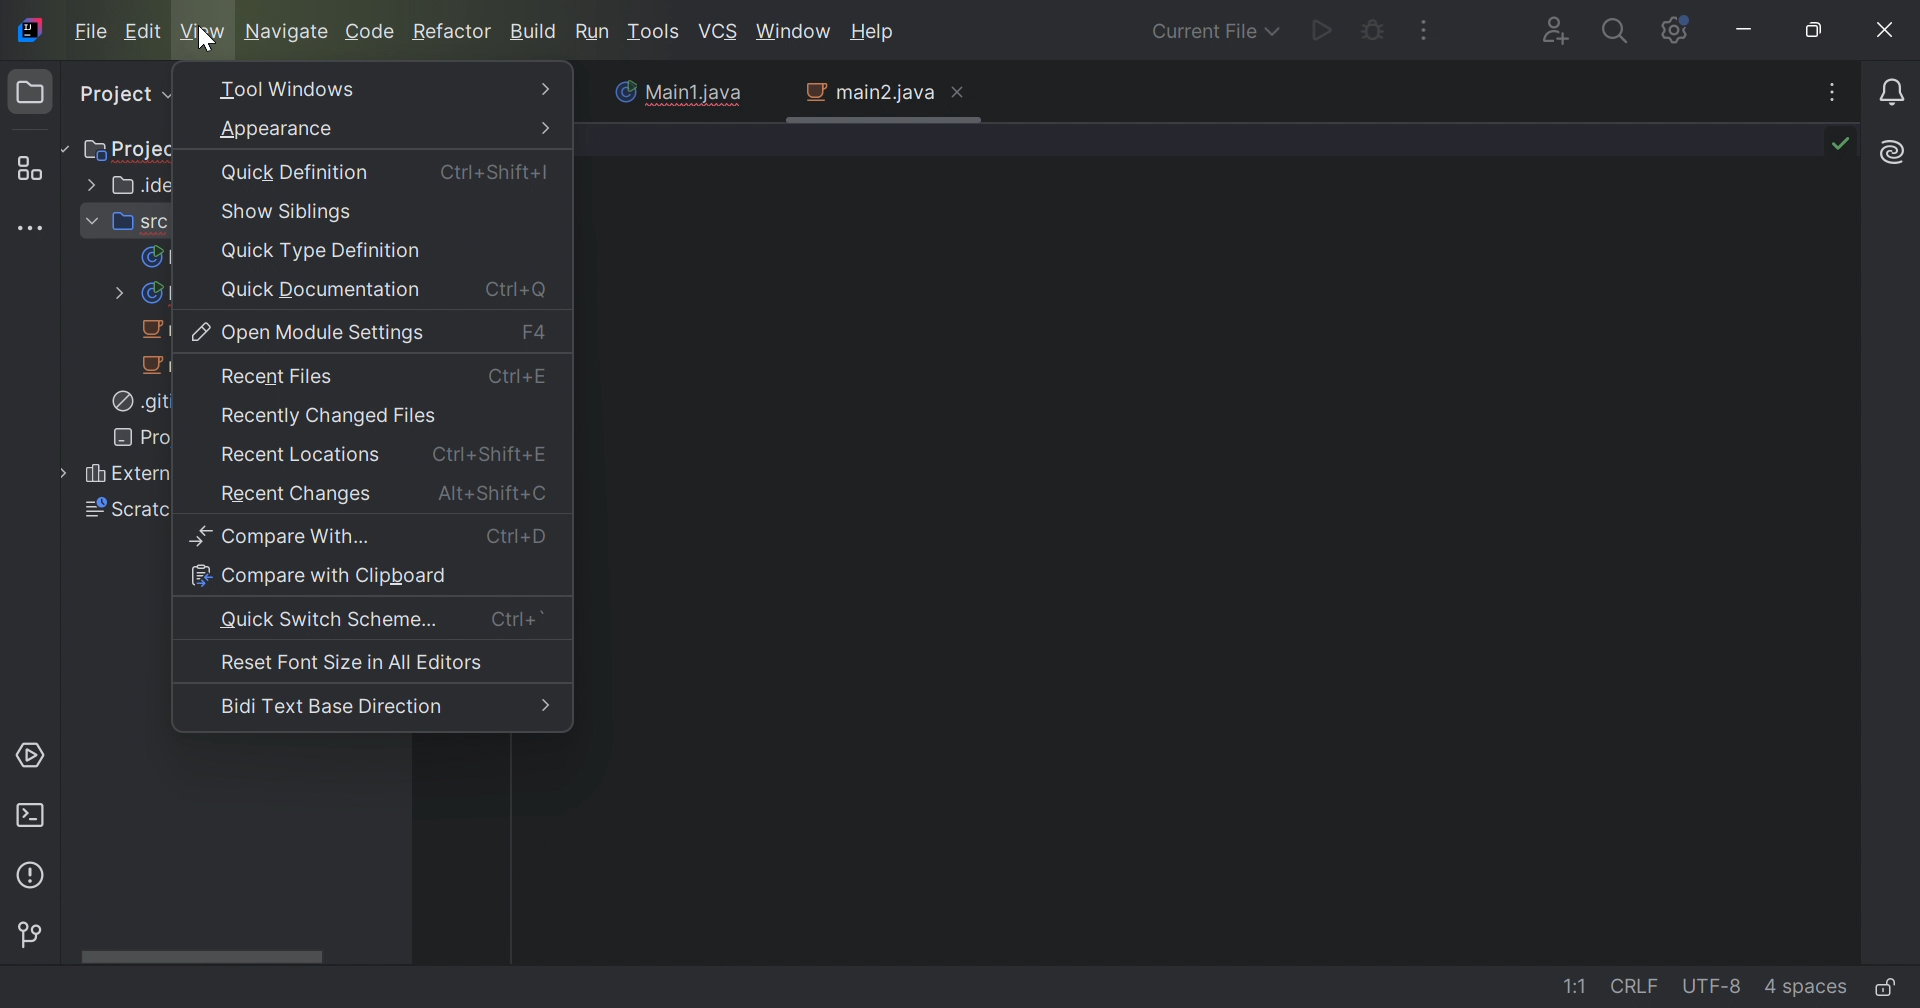 This screenshot has height=1008, width=1920. Describe the element at coordinates (1425, 29) in the screenshot. I see `More actions` at that location.